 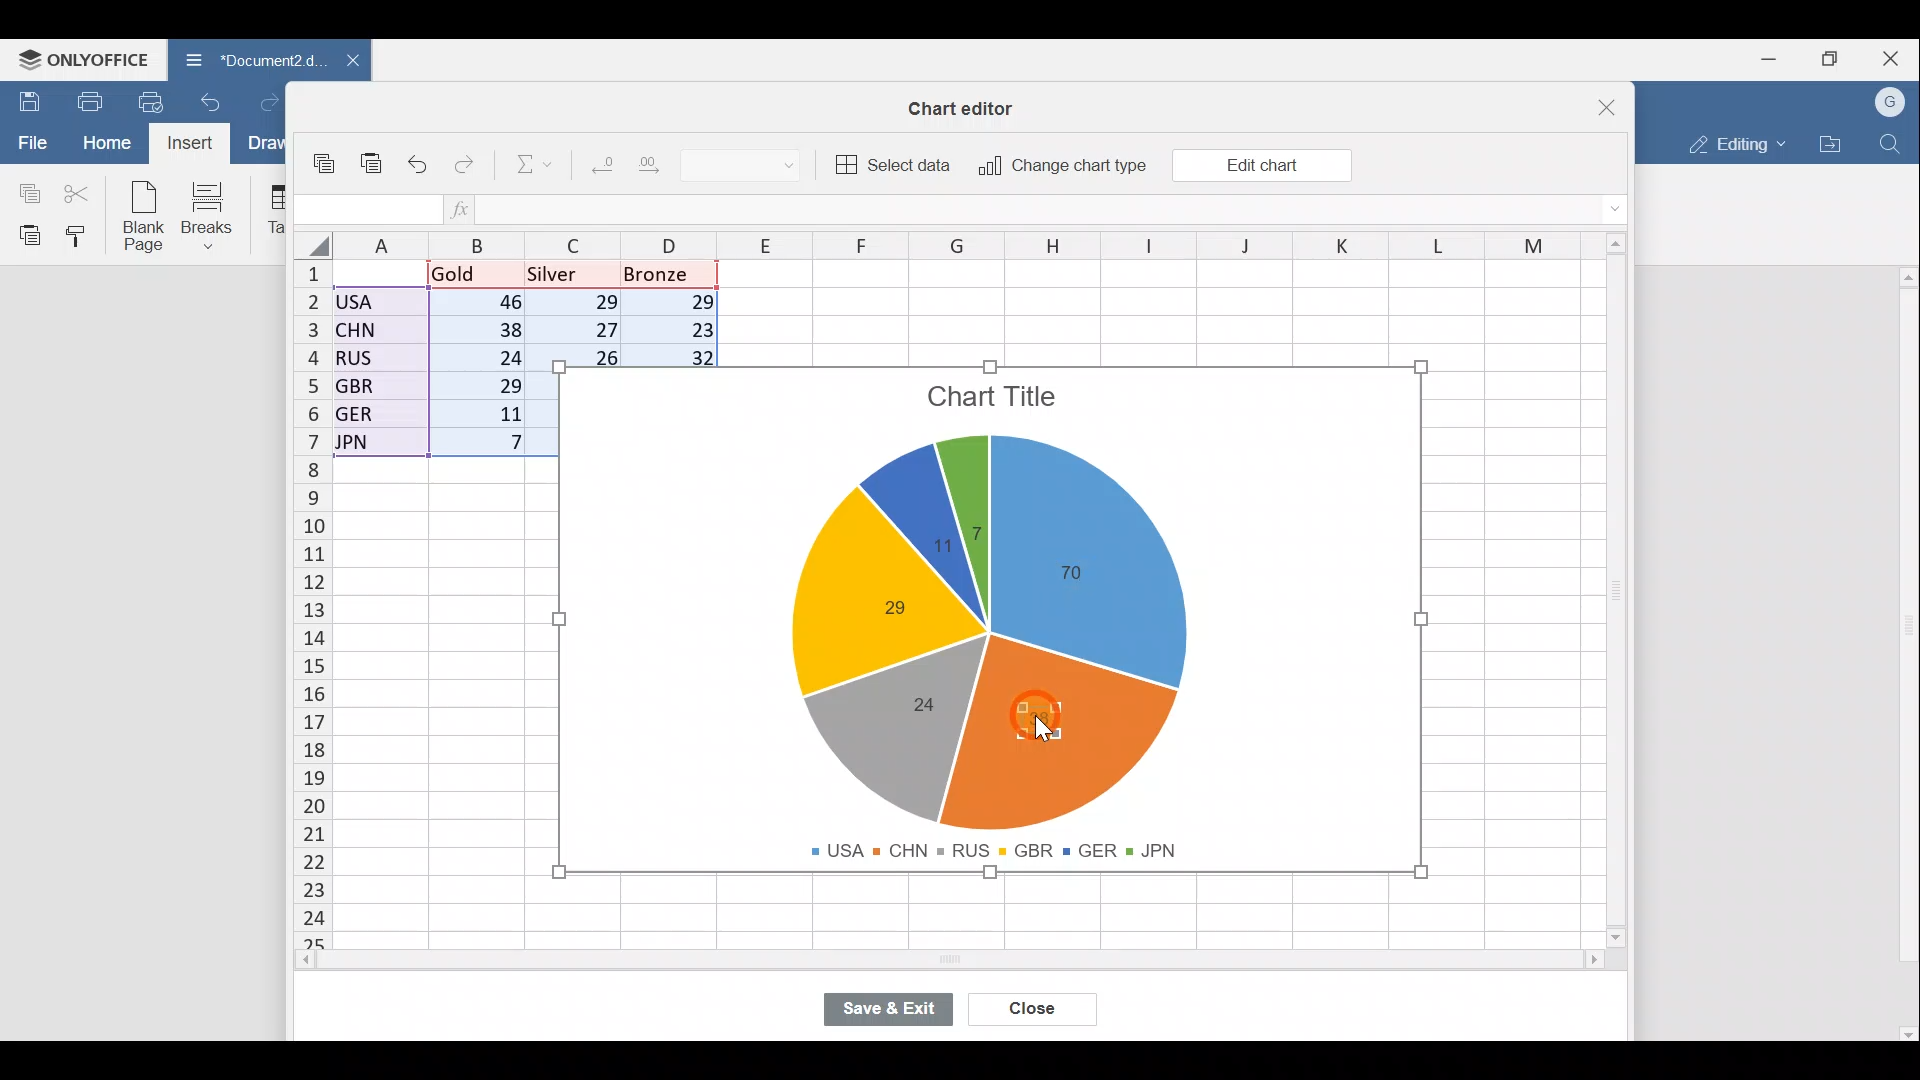 What do you see at coordinates (216, 108) in the screenshot?
I see `Undo` at bounding box center [216, 108].